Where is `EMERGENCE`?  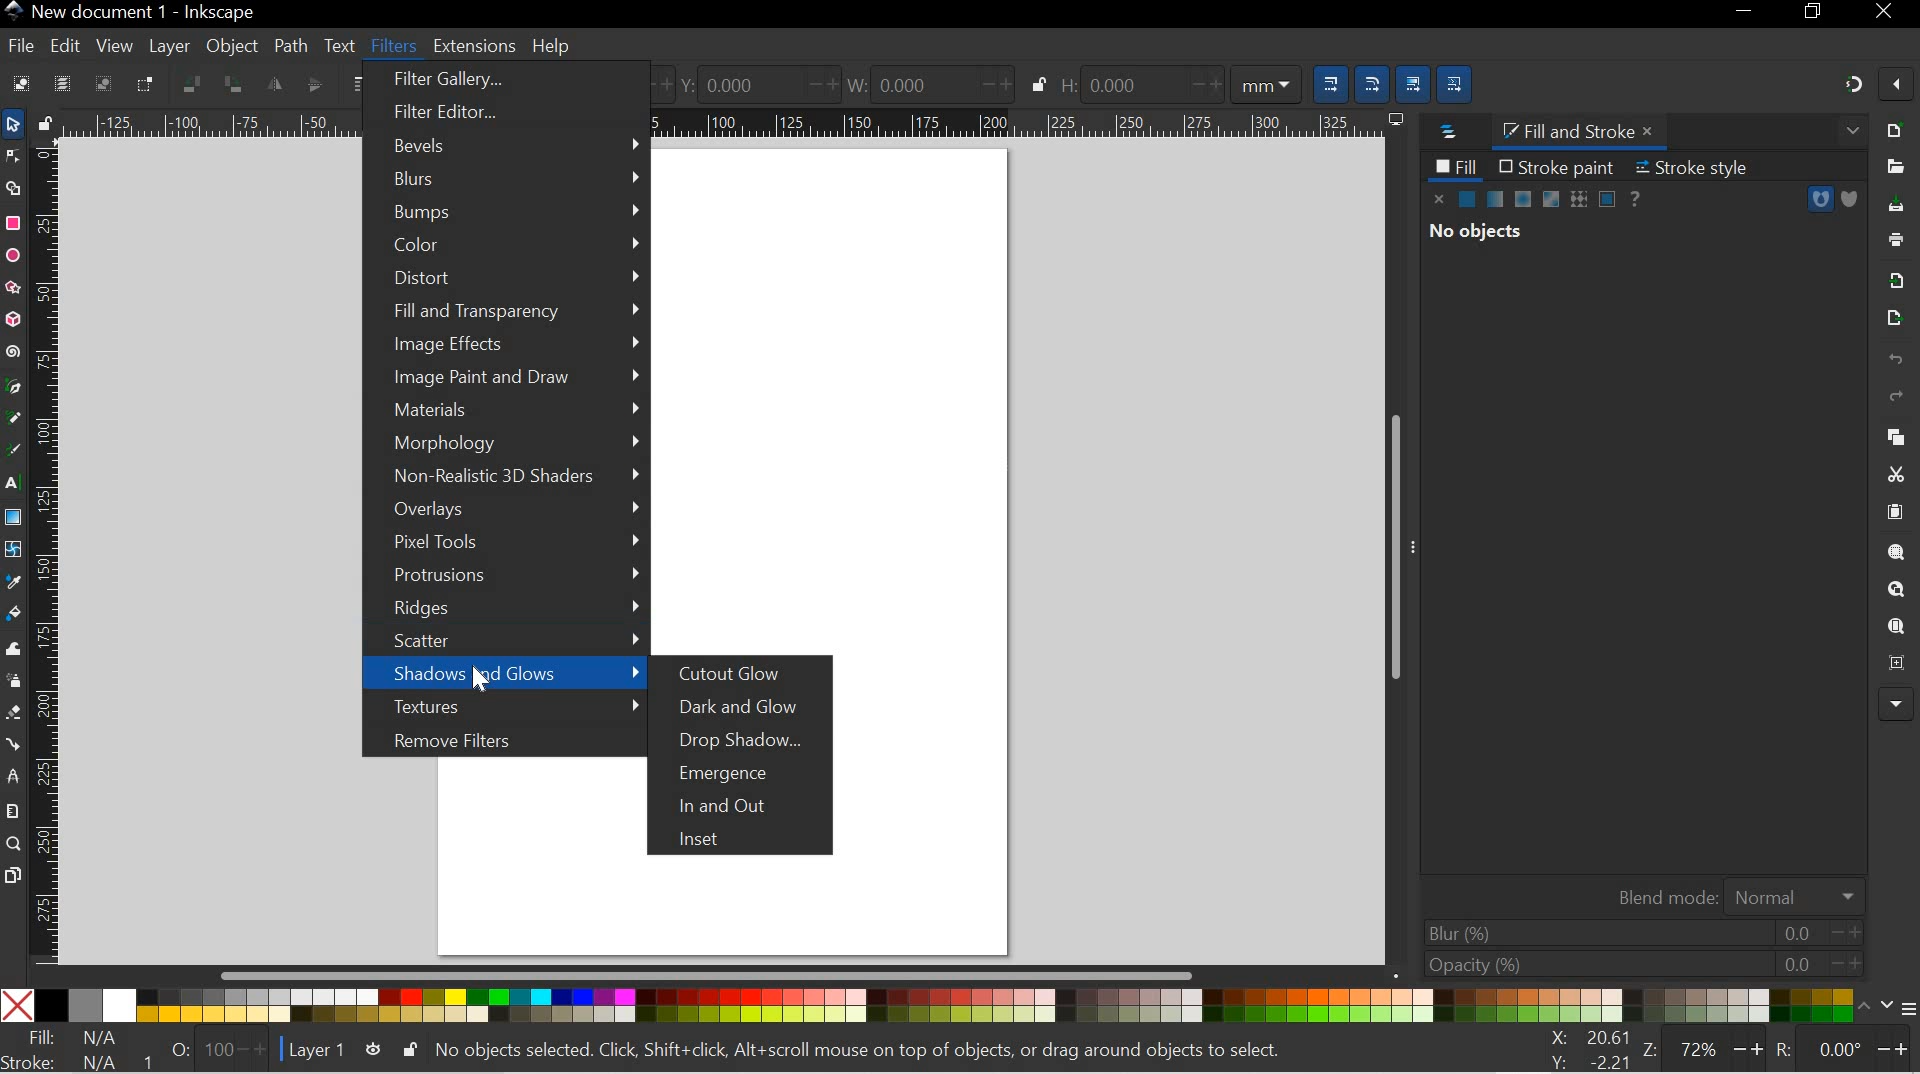
EMERGENCE is located at coordinates (750, 771).